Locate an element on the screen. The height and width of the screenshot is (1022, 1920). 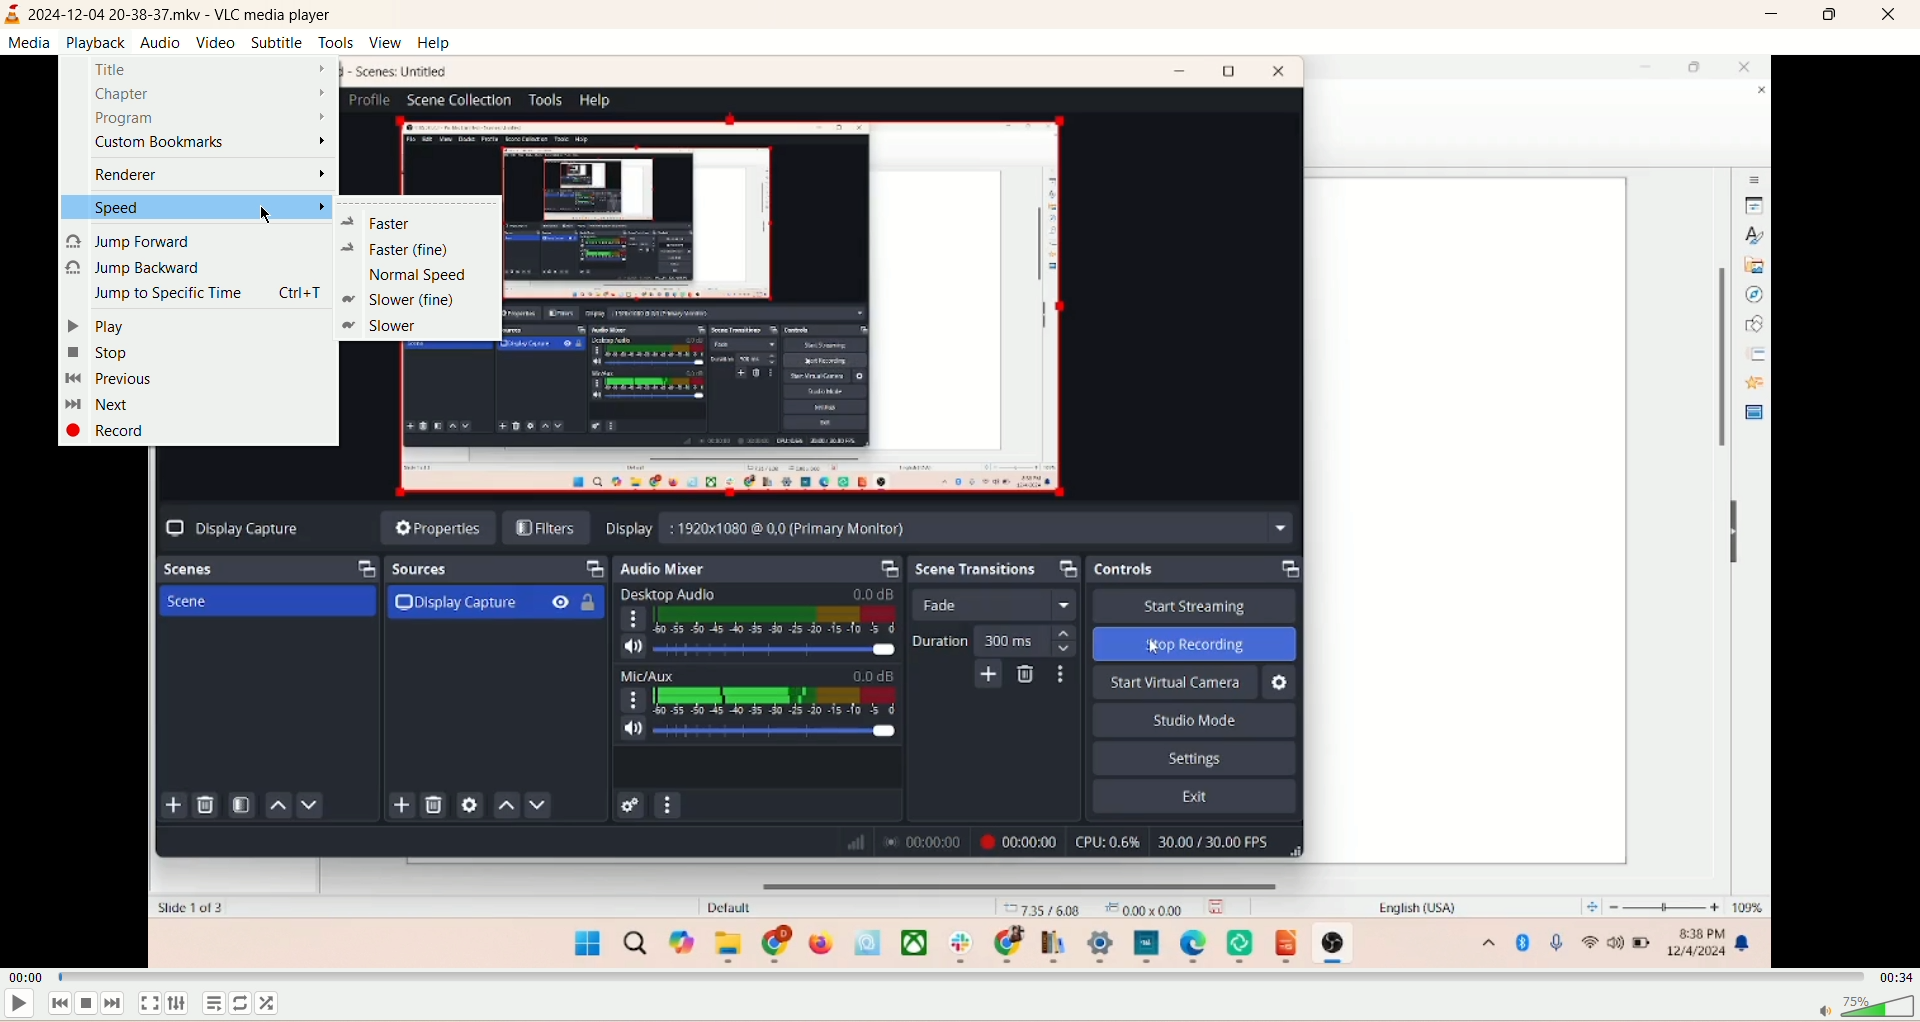
slower is located at coordinates (380, 328).